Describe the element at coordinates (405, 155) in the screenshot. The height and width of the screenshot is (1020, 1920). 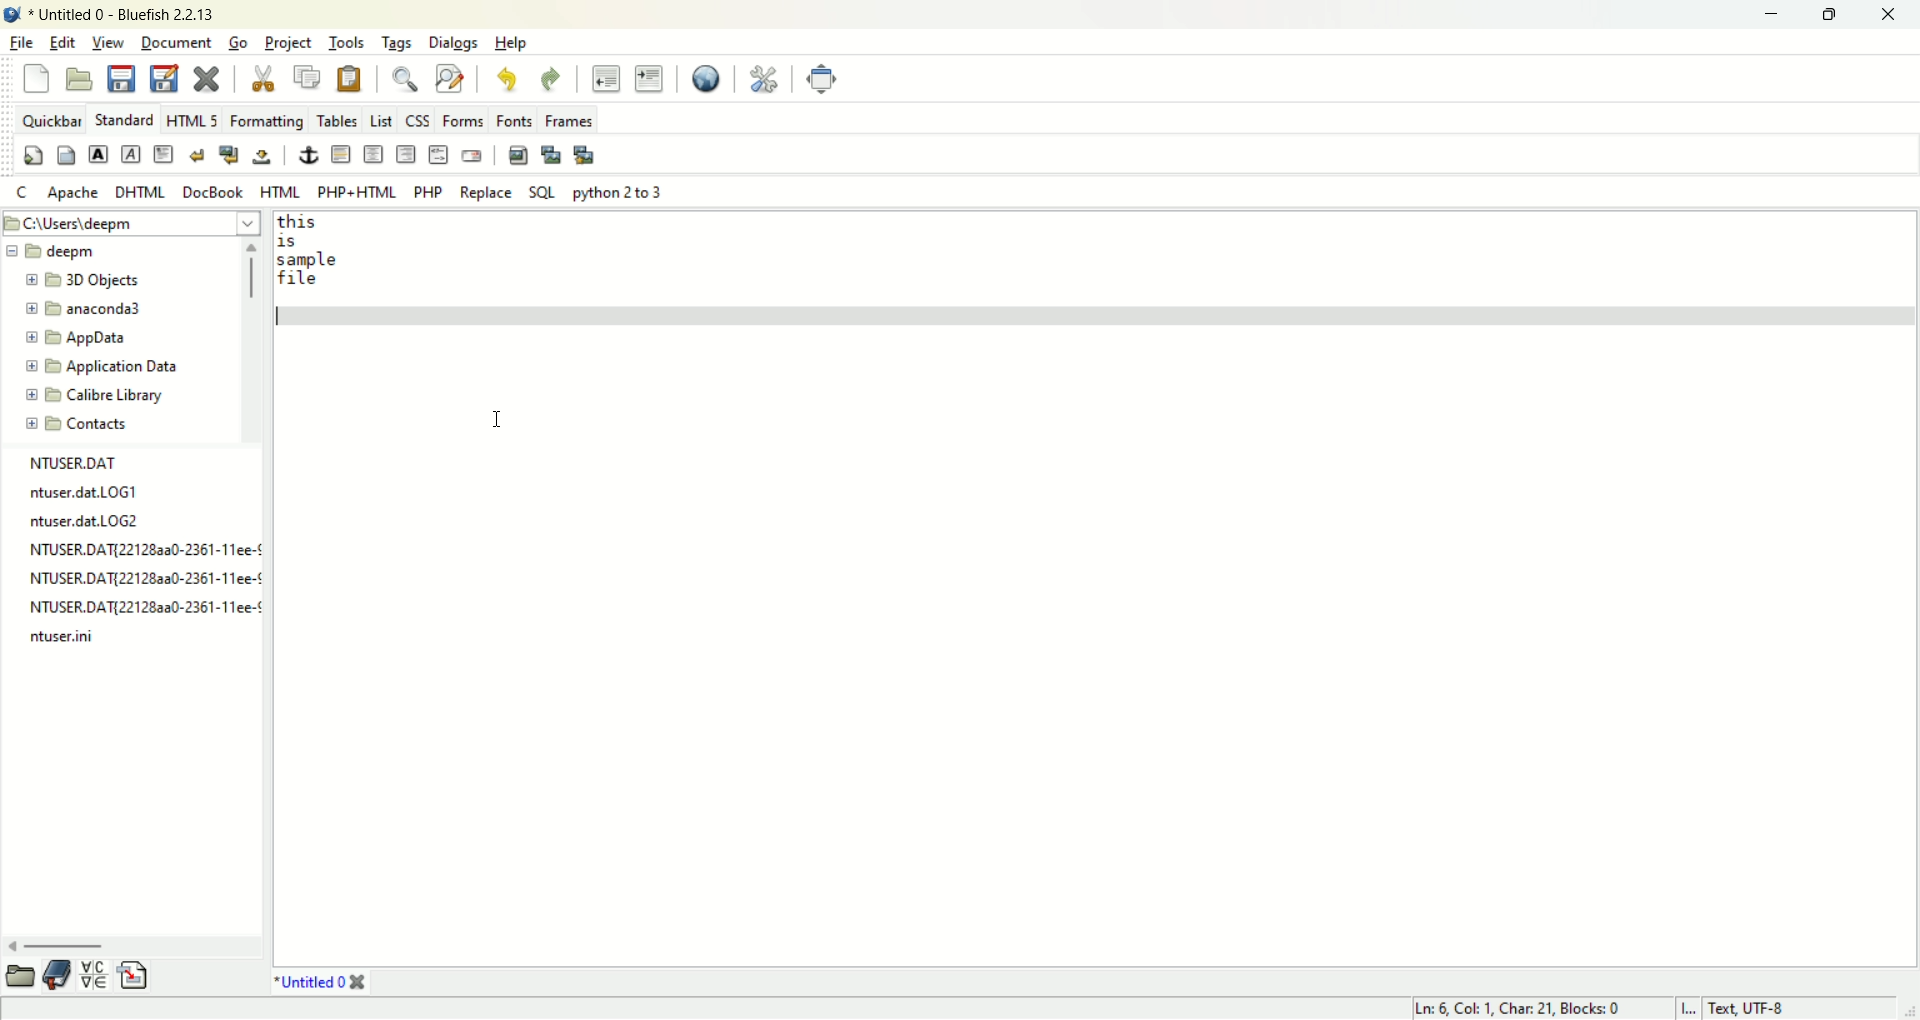
I see `right justify` at that location.